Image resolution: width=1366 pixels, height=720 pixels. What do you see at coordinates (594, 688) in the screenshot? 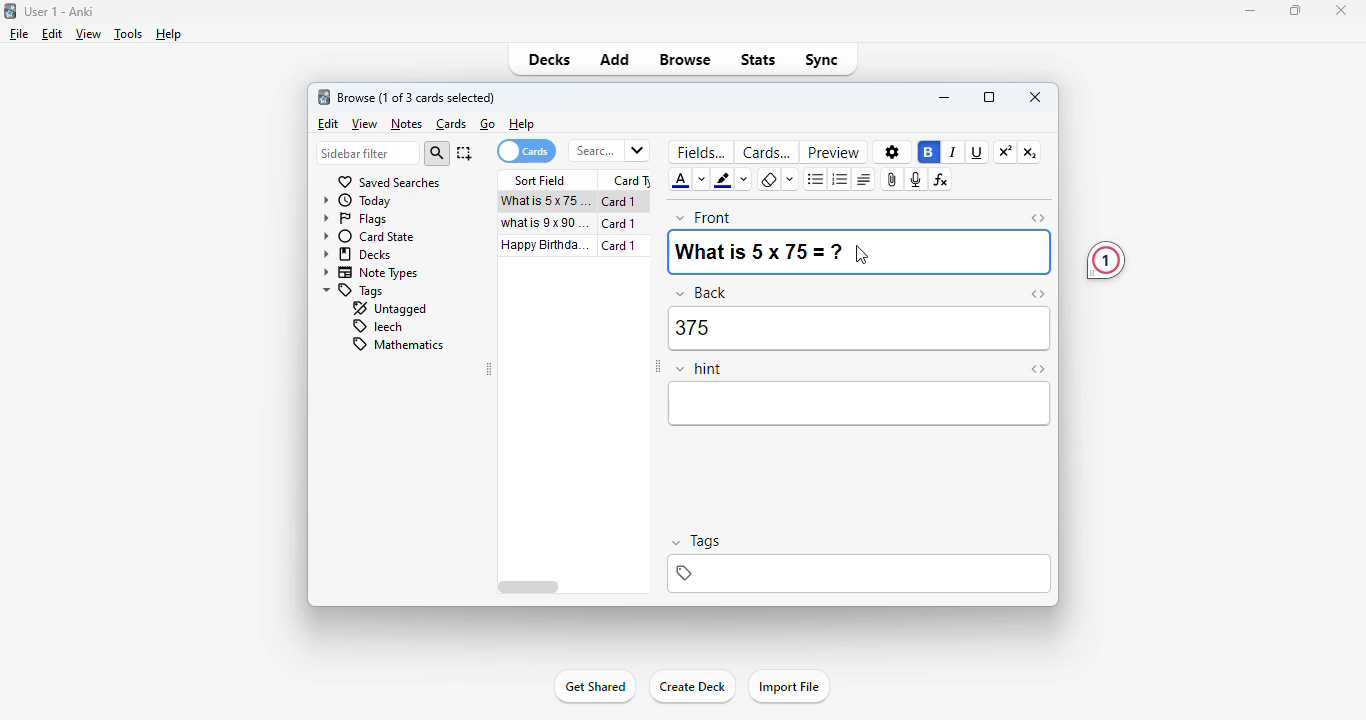
I see `get shared` at bounding box center [594, 688].